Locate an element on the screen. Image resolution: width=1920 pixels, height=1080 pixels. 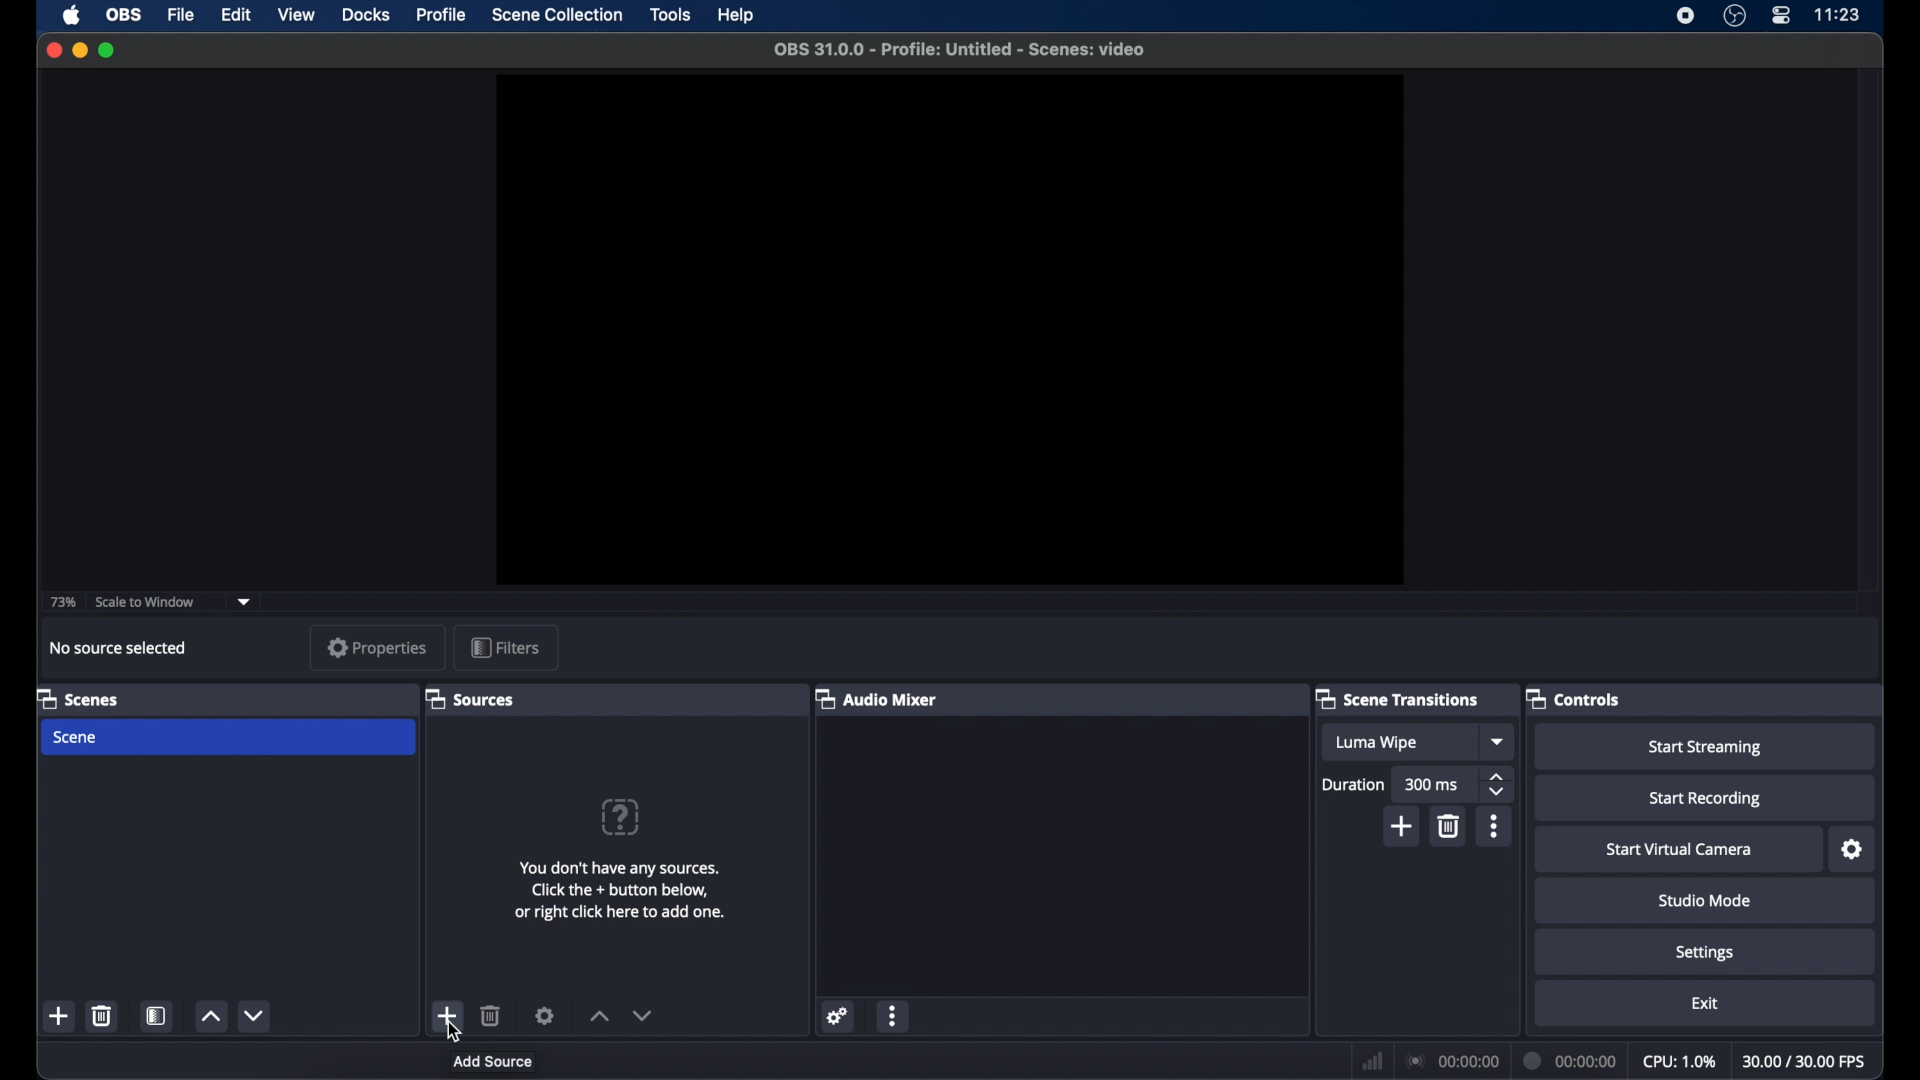
start recording is located at coordinates (1706, 799).